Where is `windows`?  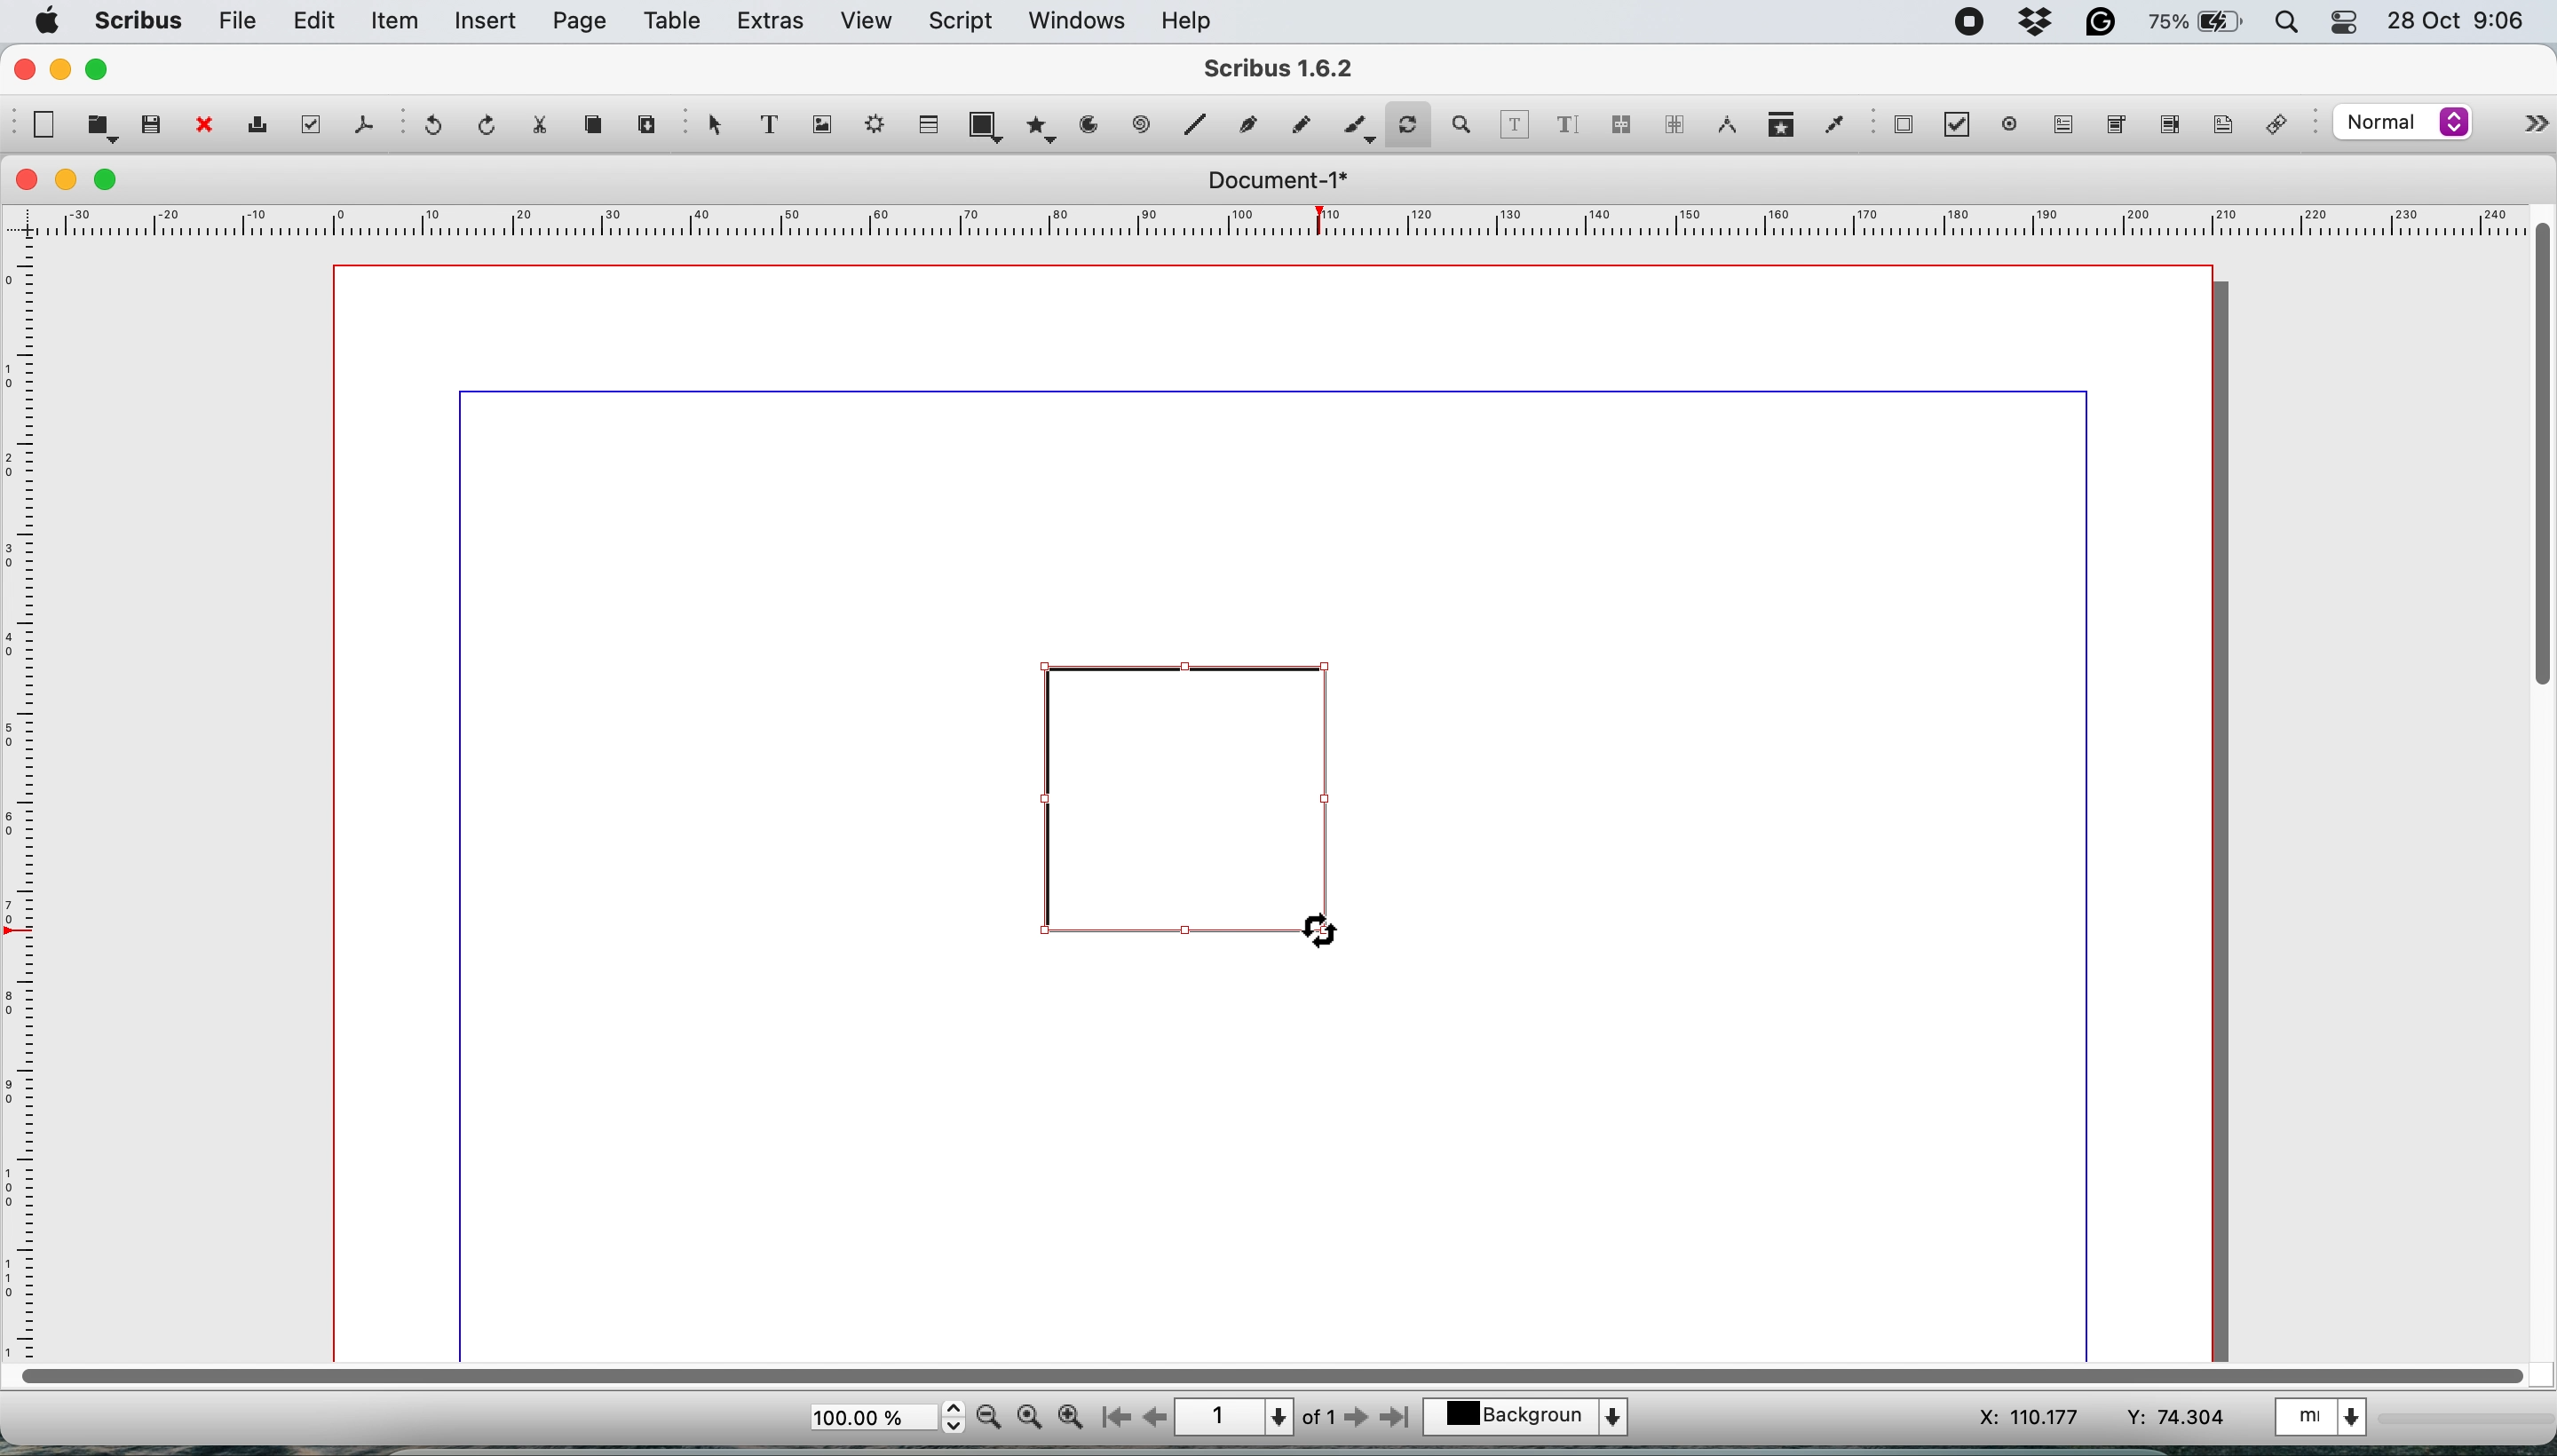
windows is located at coordinates (1073, 20).